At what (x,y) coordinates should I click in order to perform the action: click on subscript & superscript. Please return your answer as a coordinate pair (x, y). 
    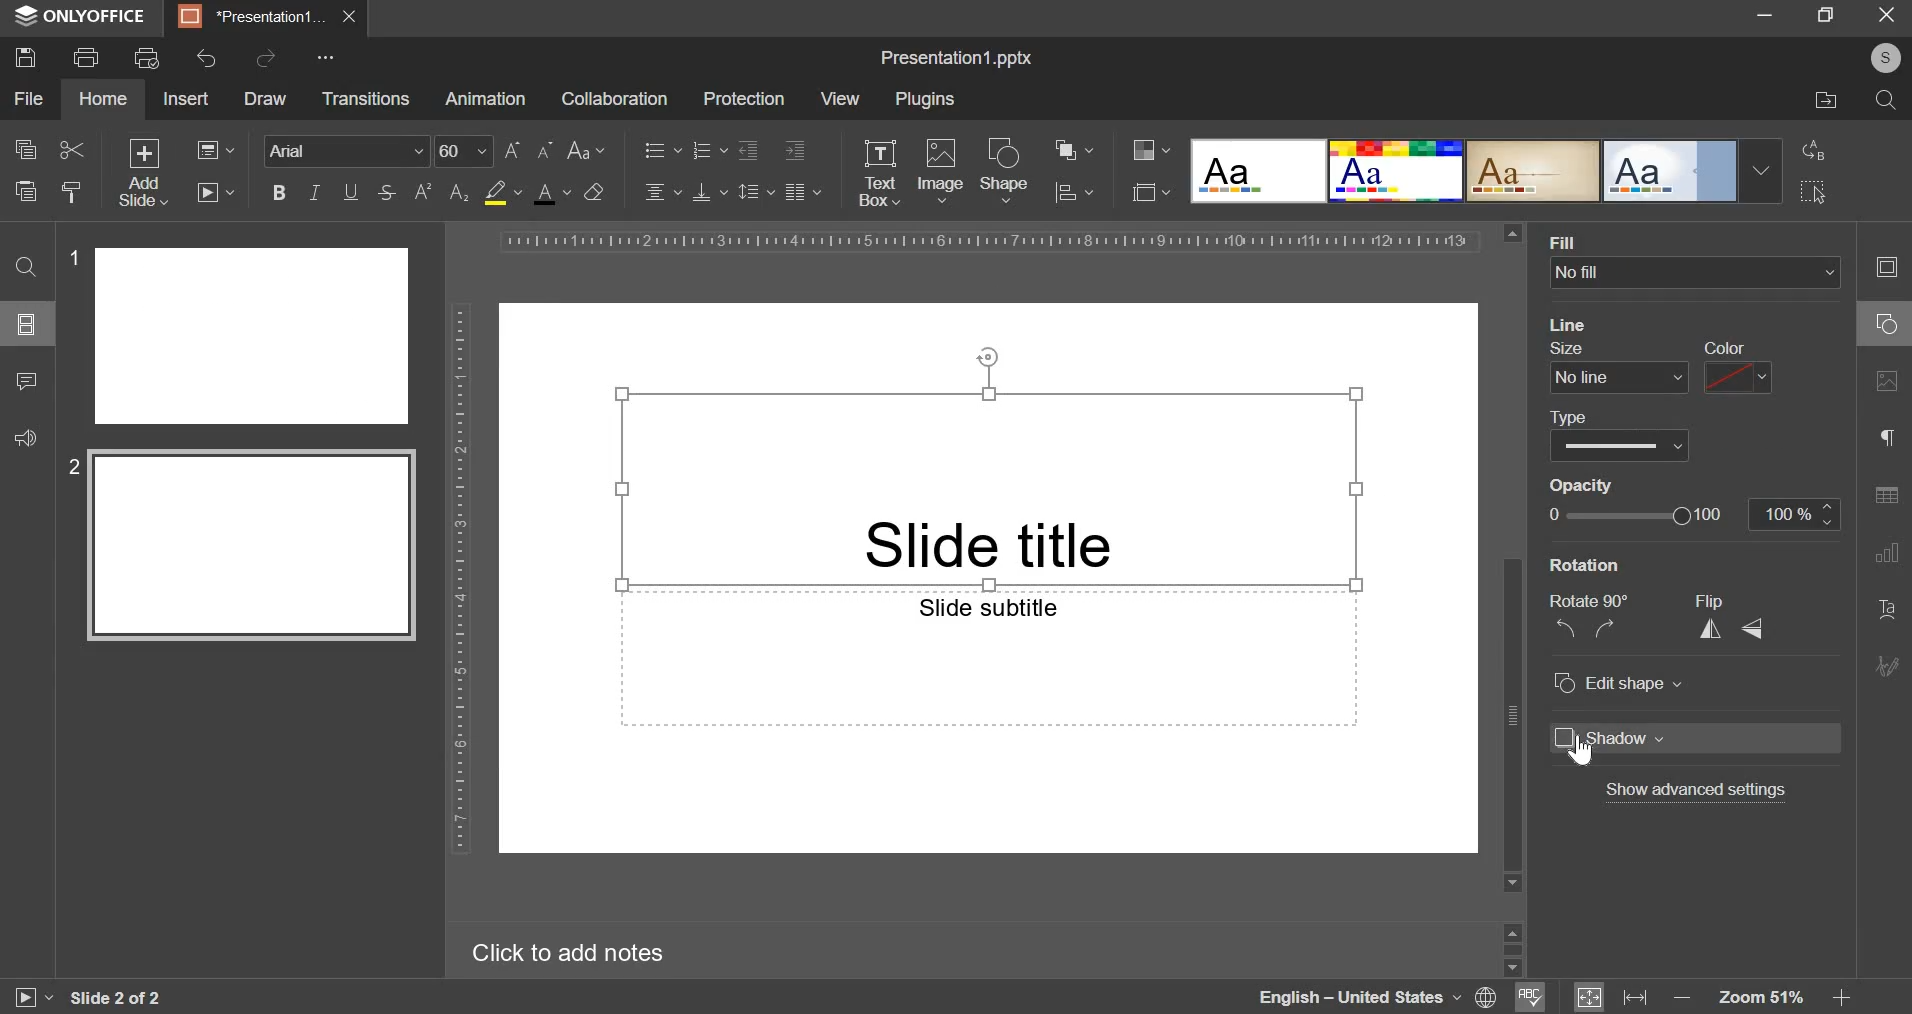
    Looking at the image, I should click on (441, 191).